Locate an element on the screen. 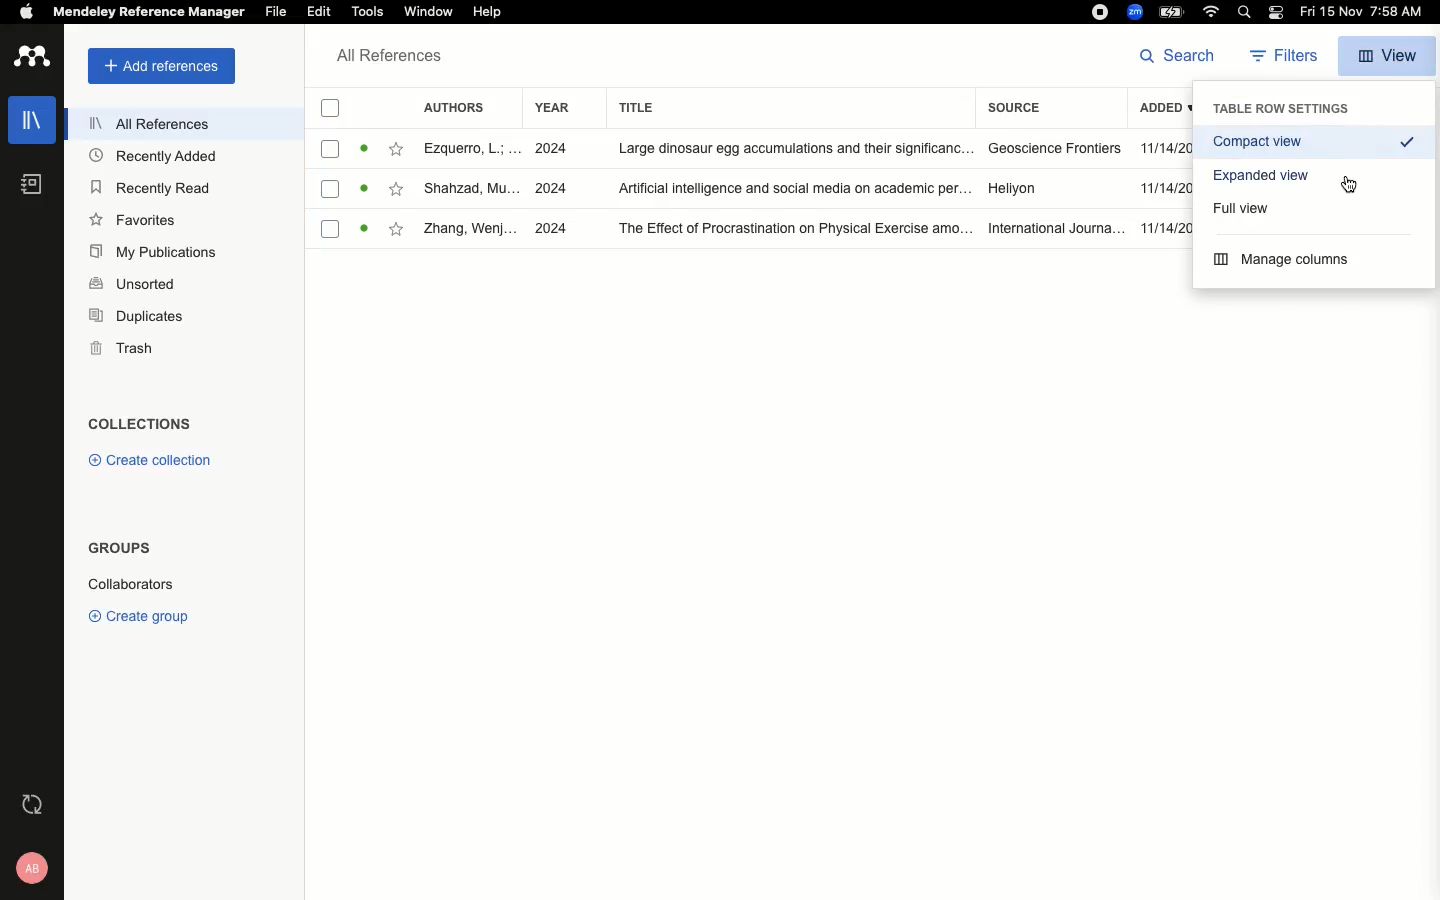 The image size is (1440, 900). The effect of Procastination on Physical Exercise amo... is located at coordinates (785, 228).